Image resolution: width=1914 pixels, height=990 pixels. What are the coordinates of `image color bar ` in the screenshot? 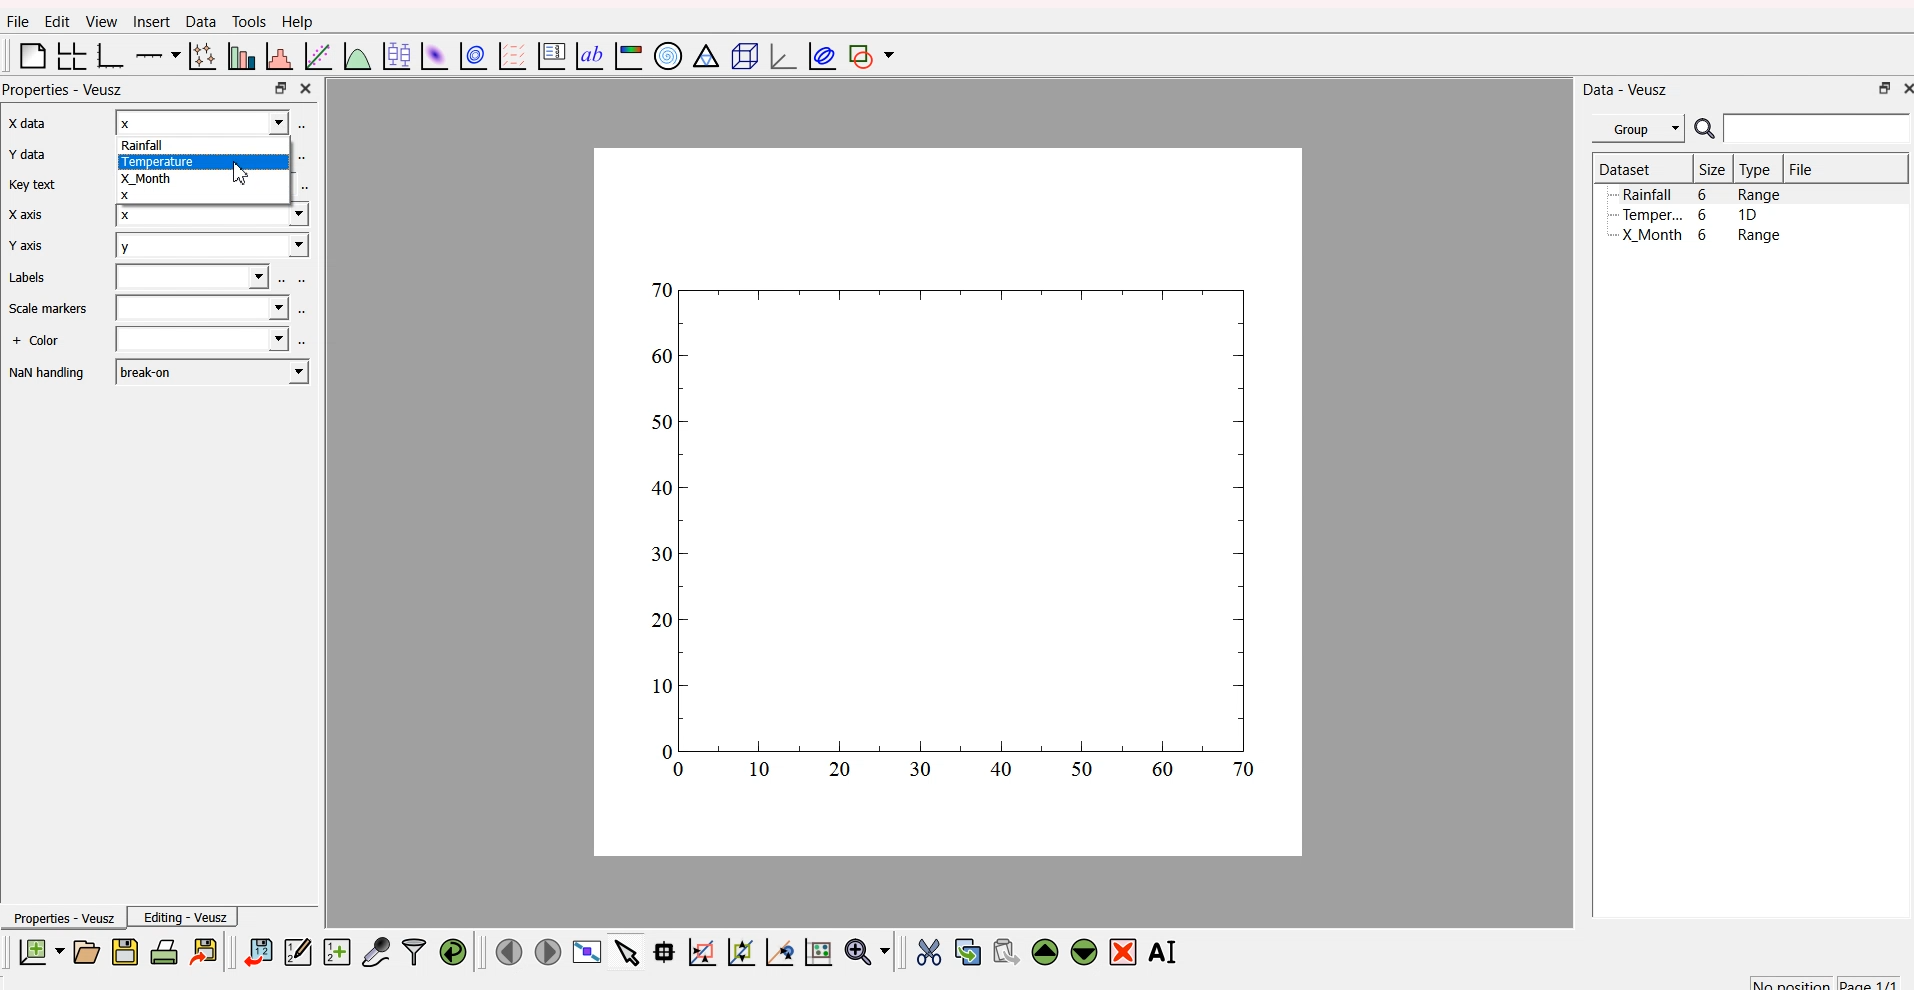 It's located at (628, 55).